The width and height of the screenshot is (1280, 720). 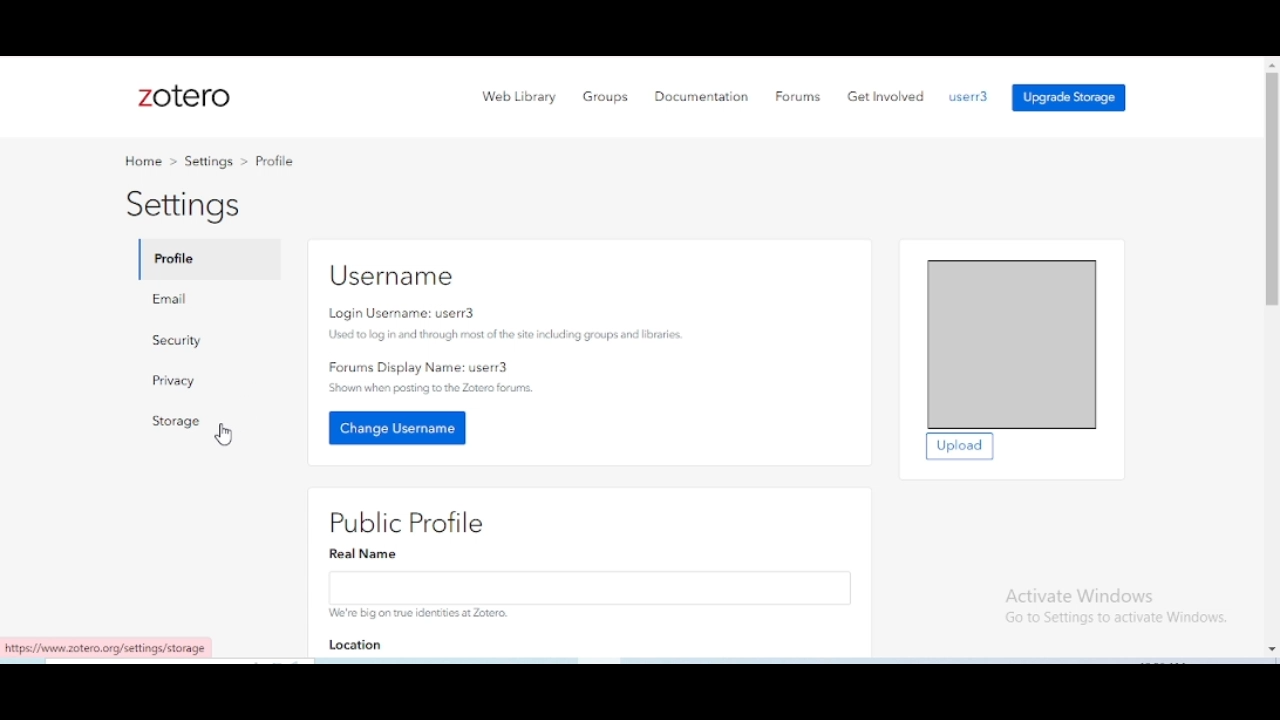 What do you see at coordinates (405, 521) in the screenshot?
I see `public profile` at bounding box center [405, 521].